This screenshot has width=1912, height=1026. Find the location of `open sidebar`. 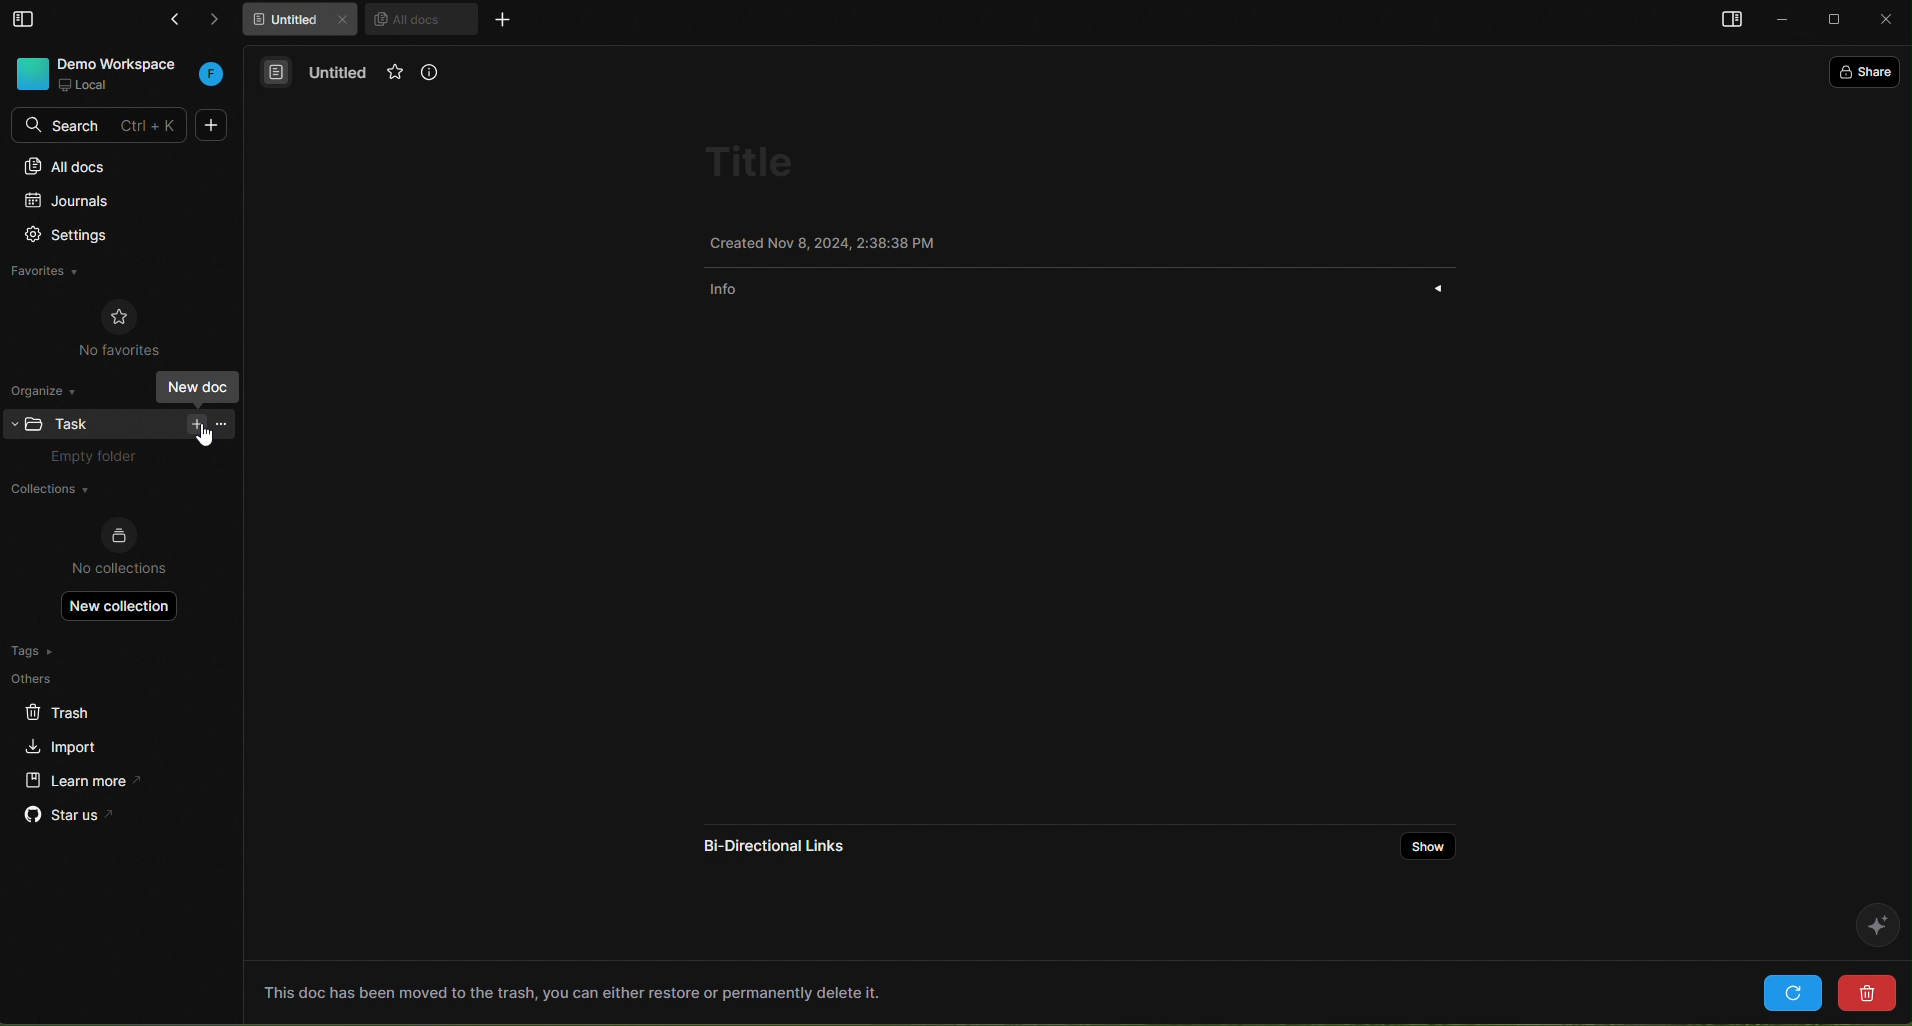

open sidebar is located at coordinates (1728, 22).